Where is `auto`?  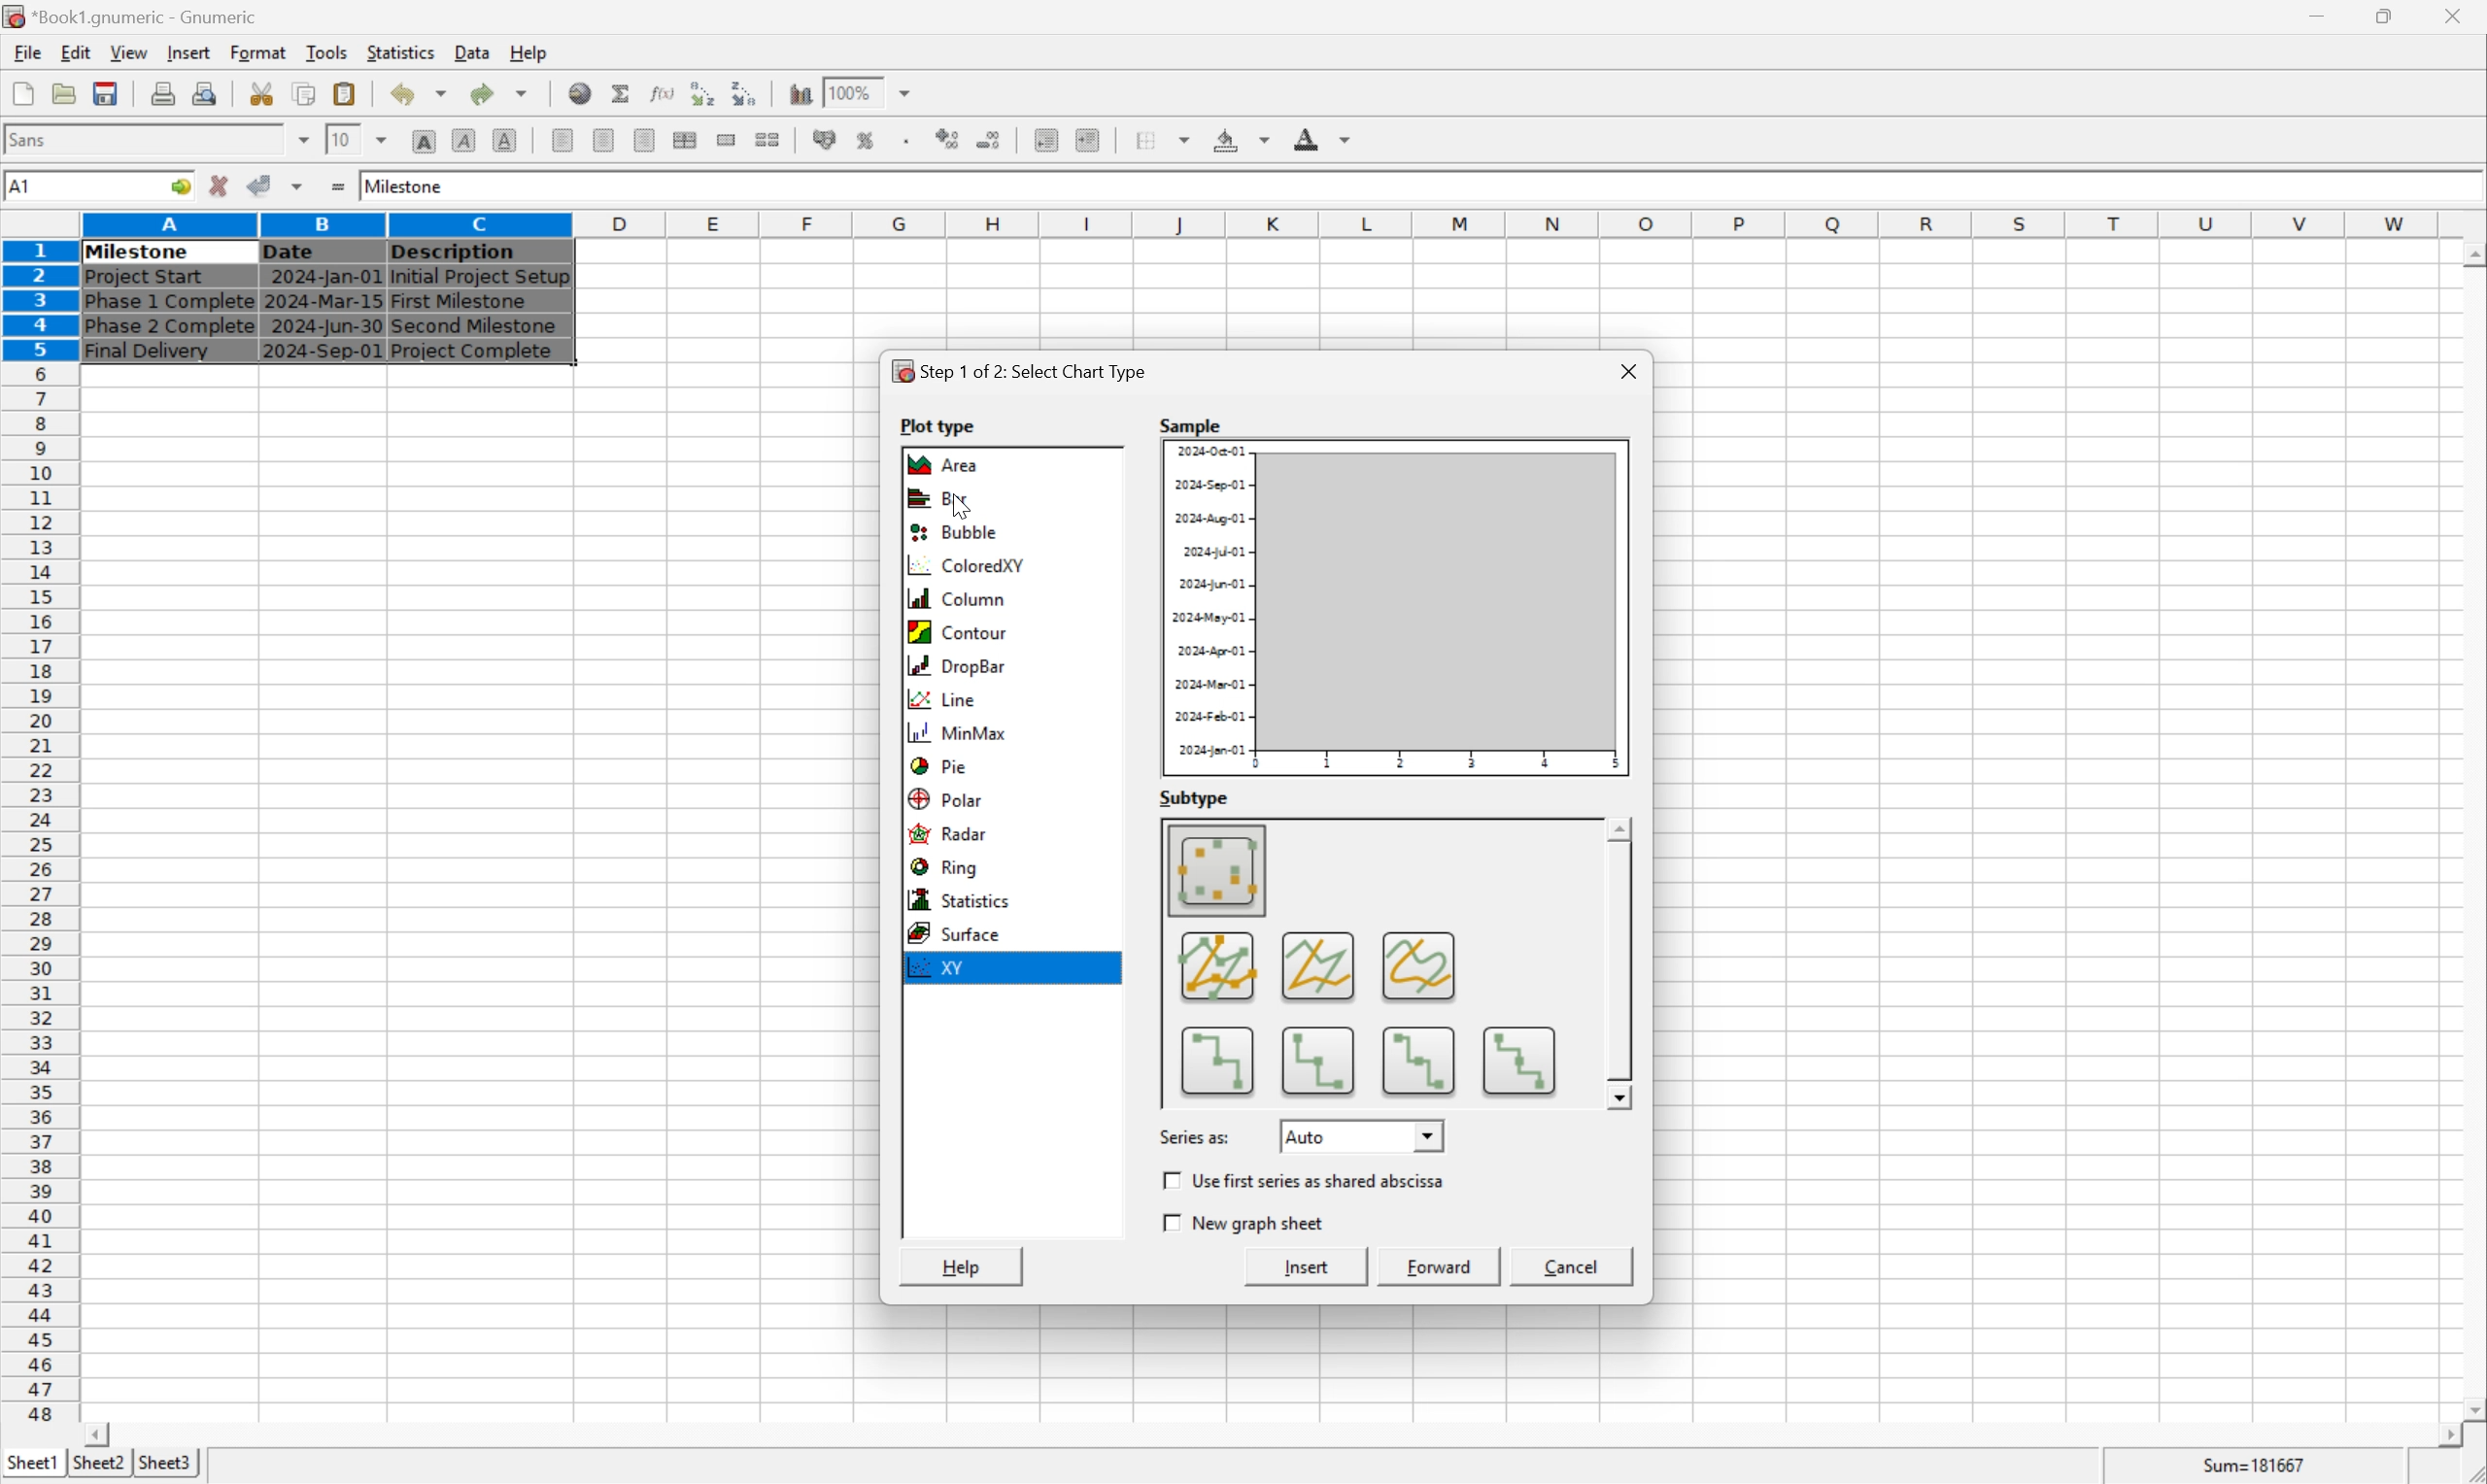
auto is located at coordinates (1363, 1134).